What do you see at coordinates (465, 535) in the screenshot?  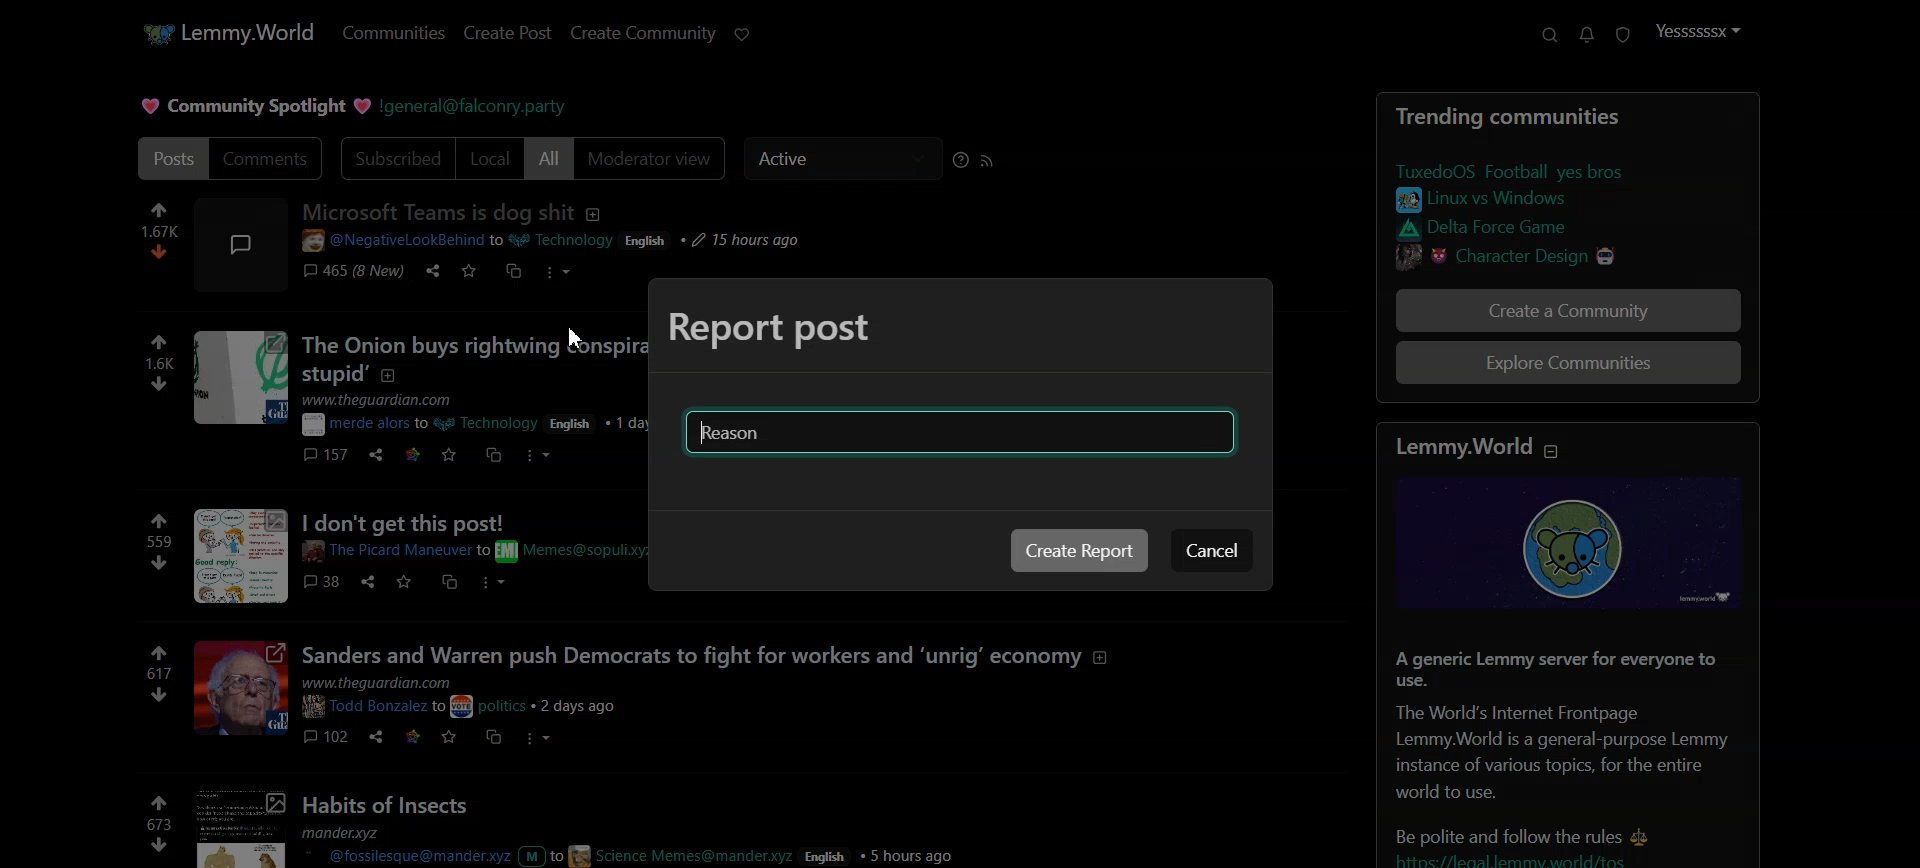 I see `` at bounding box center [465, 535].